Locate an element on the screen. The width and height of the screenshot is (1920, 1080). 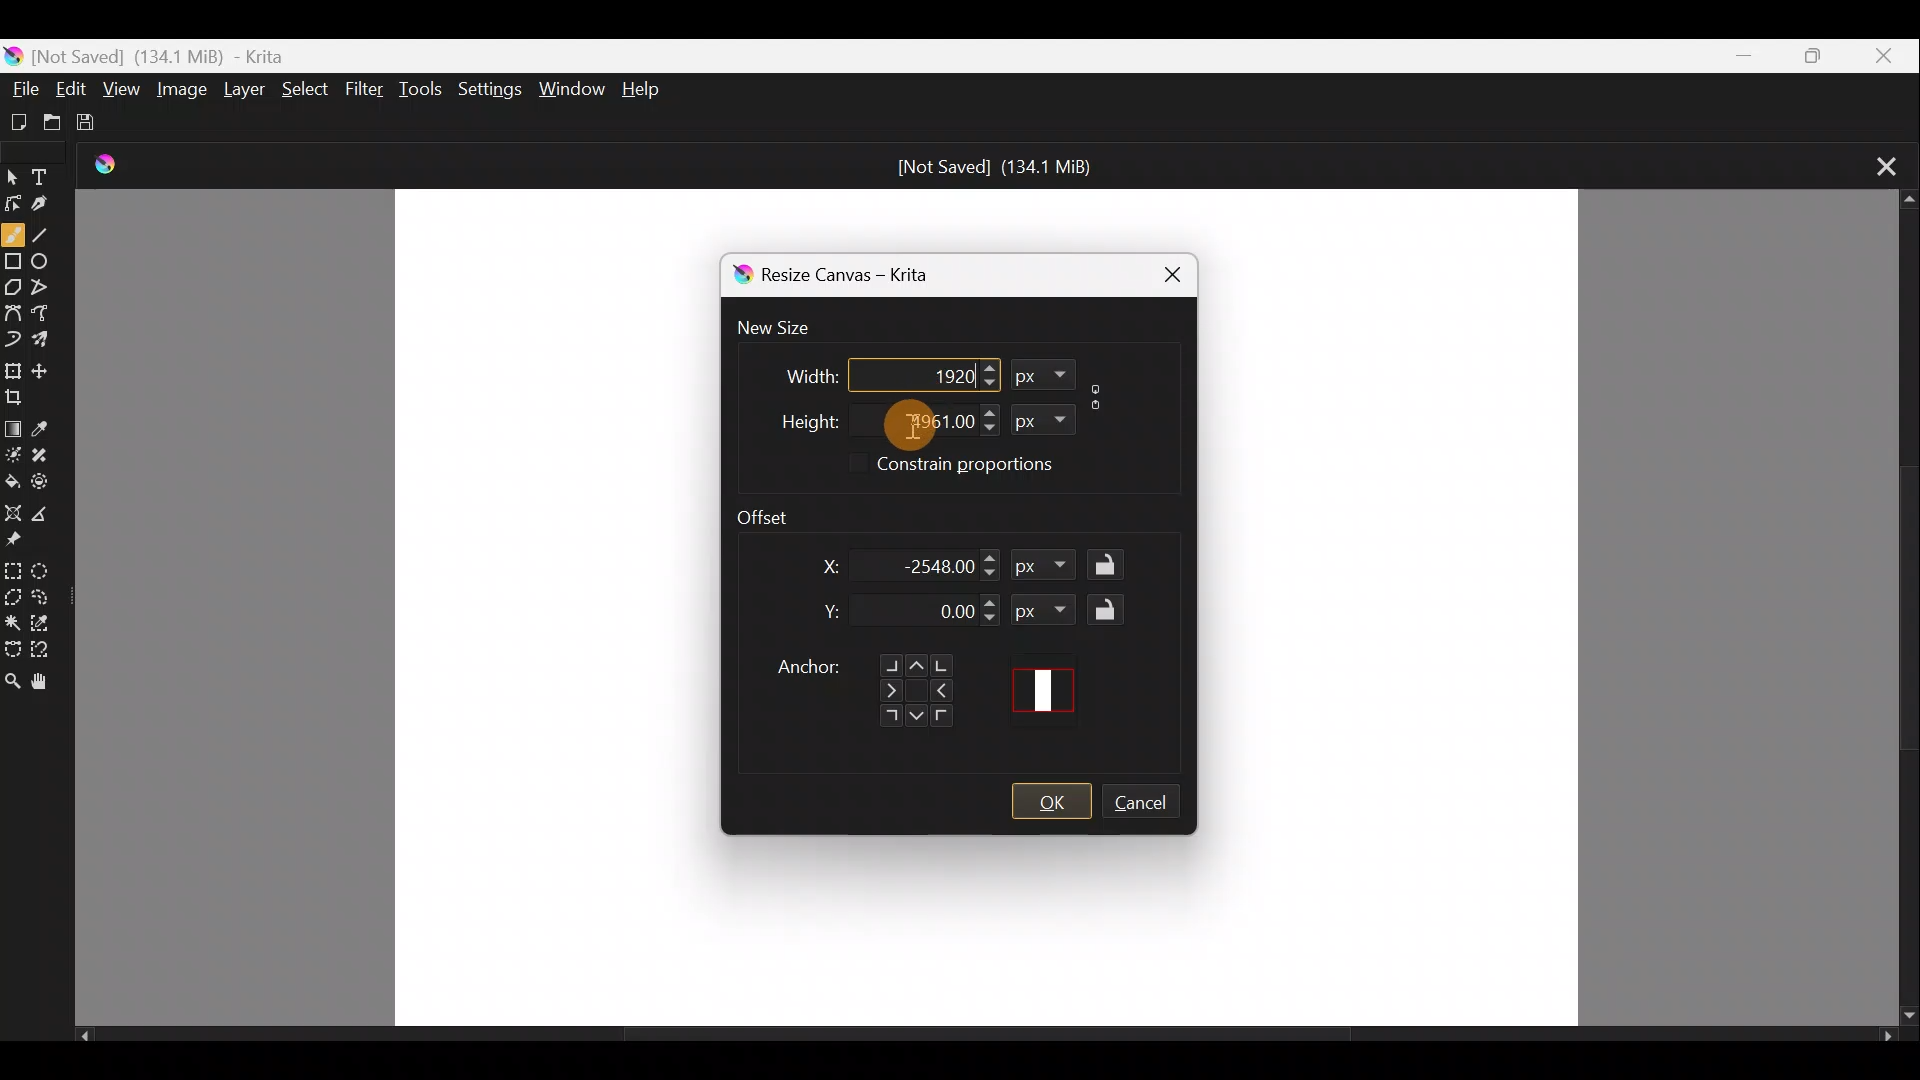
Cursor on height is located at coordinates (898, 424).